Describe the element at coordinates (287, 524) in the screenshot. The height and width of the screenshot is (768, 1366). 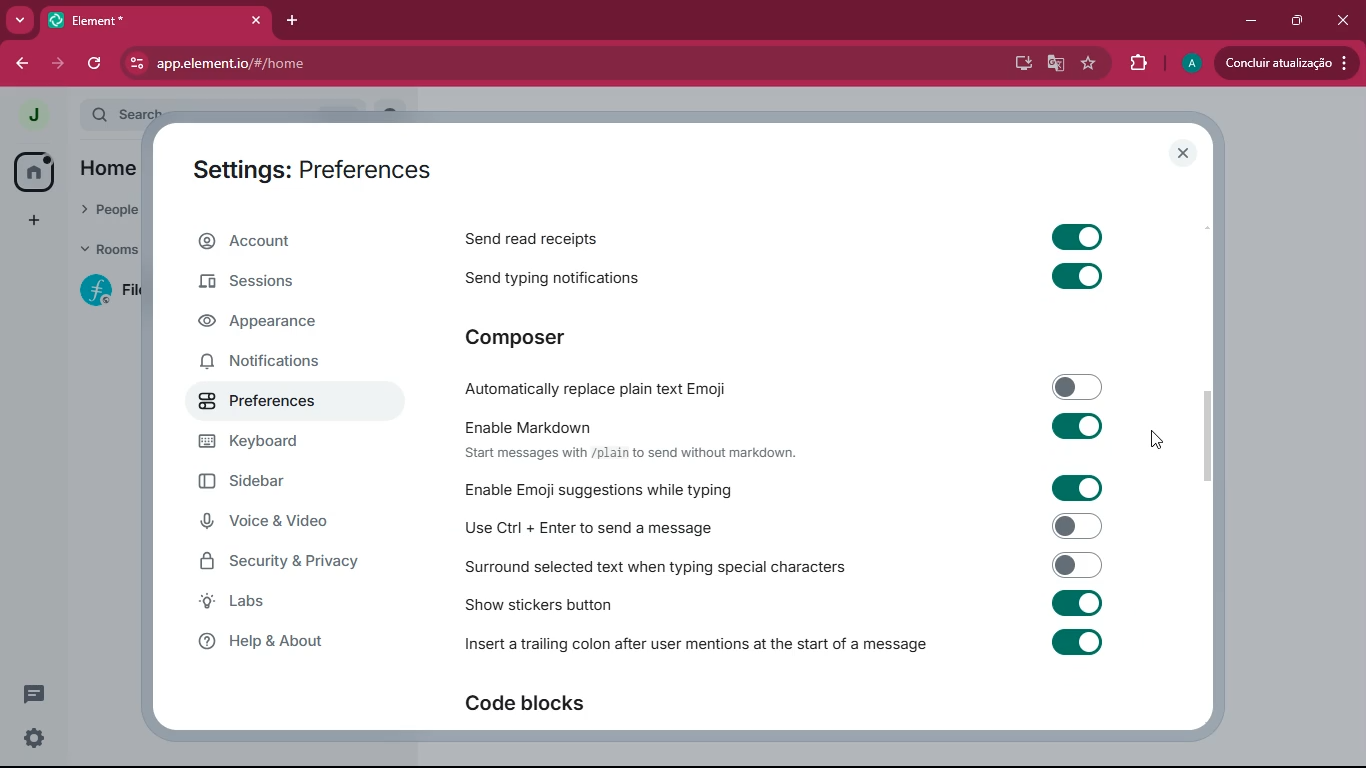
I see `voice` at that location.